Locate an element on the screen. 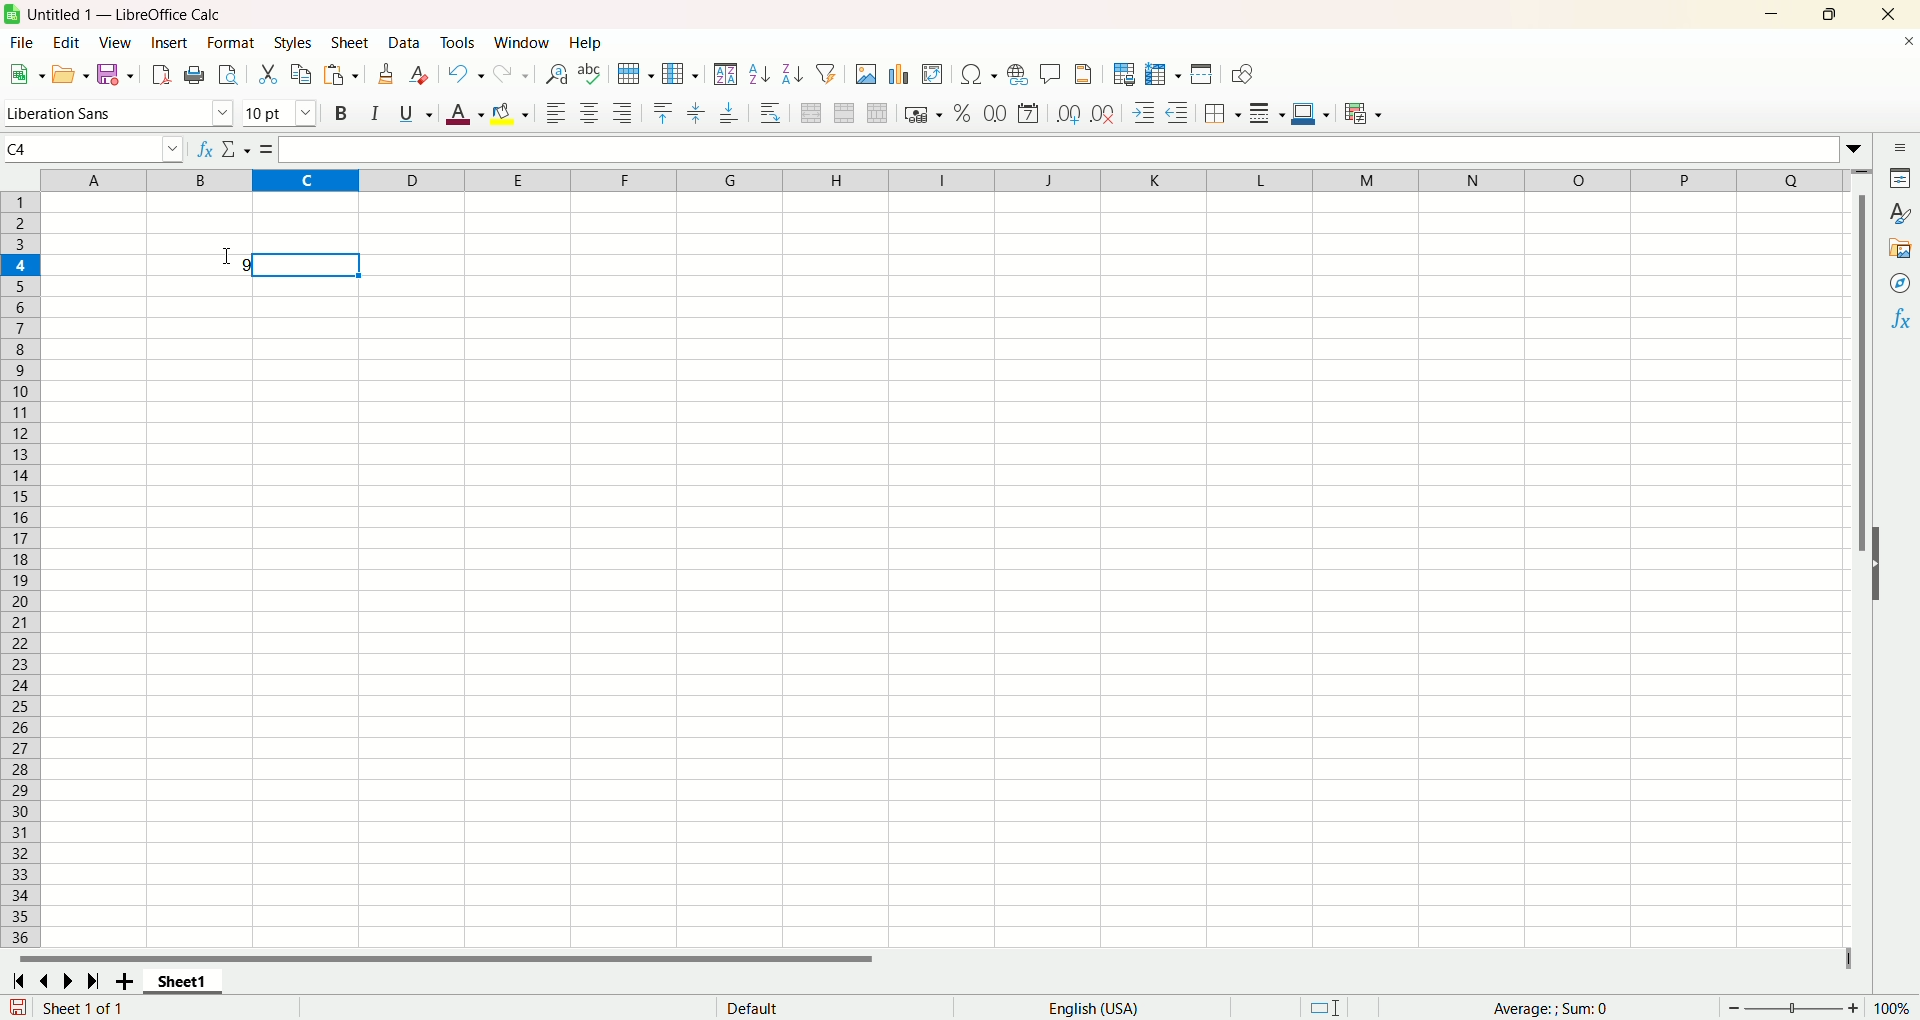 The image size is (1920, 1020). sort descending is located at coordinates (794, 74).